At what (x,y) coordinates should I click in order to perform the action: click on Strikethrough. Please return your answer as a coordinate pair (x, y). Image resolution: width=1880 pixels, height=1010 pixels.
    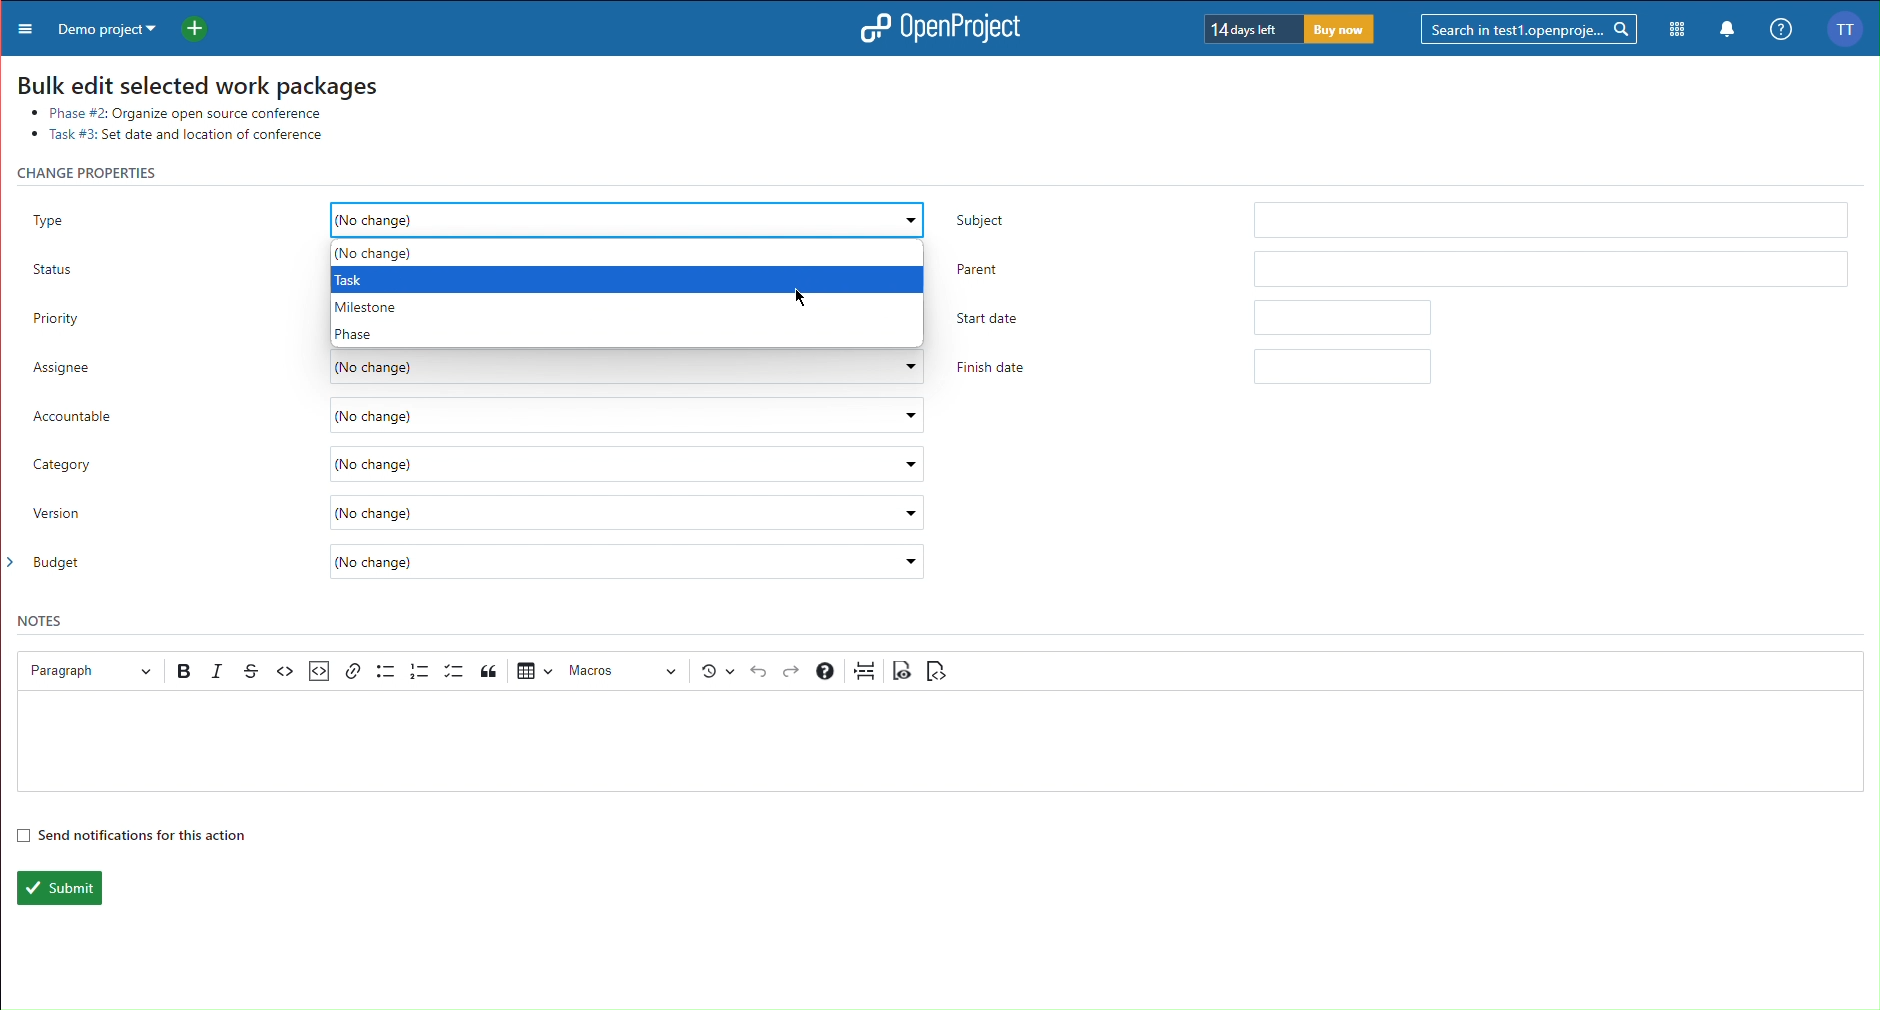
    Looking at the image, I should click on (251, 671).